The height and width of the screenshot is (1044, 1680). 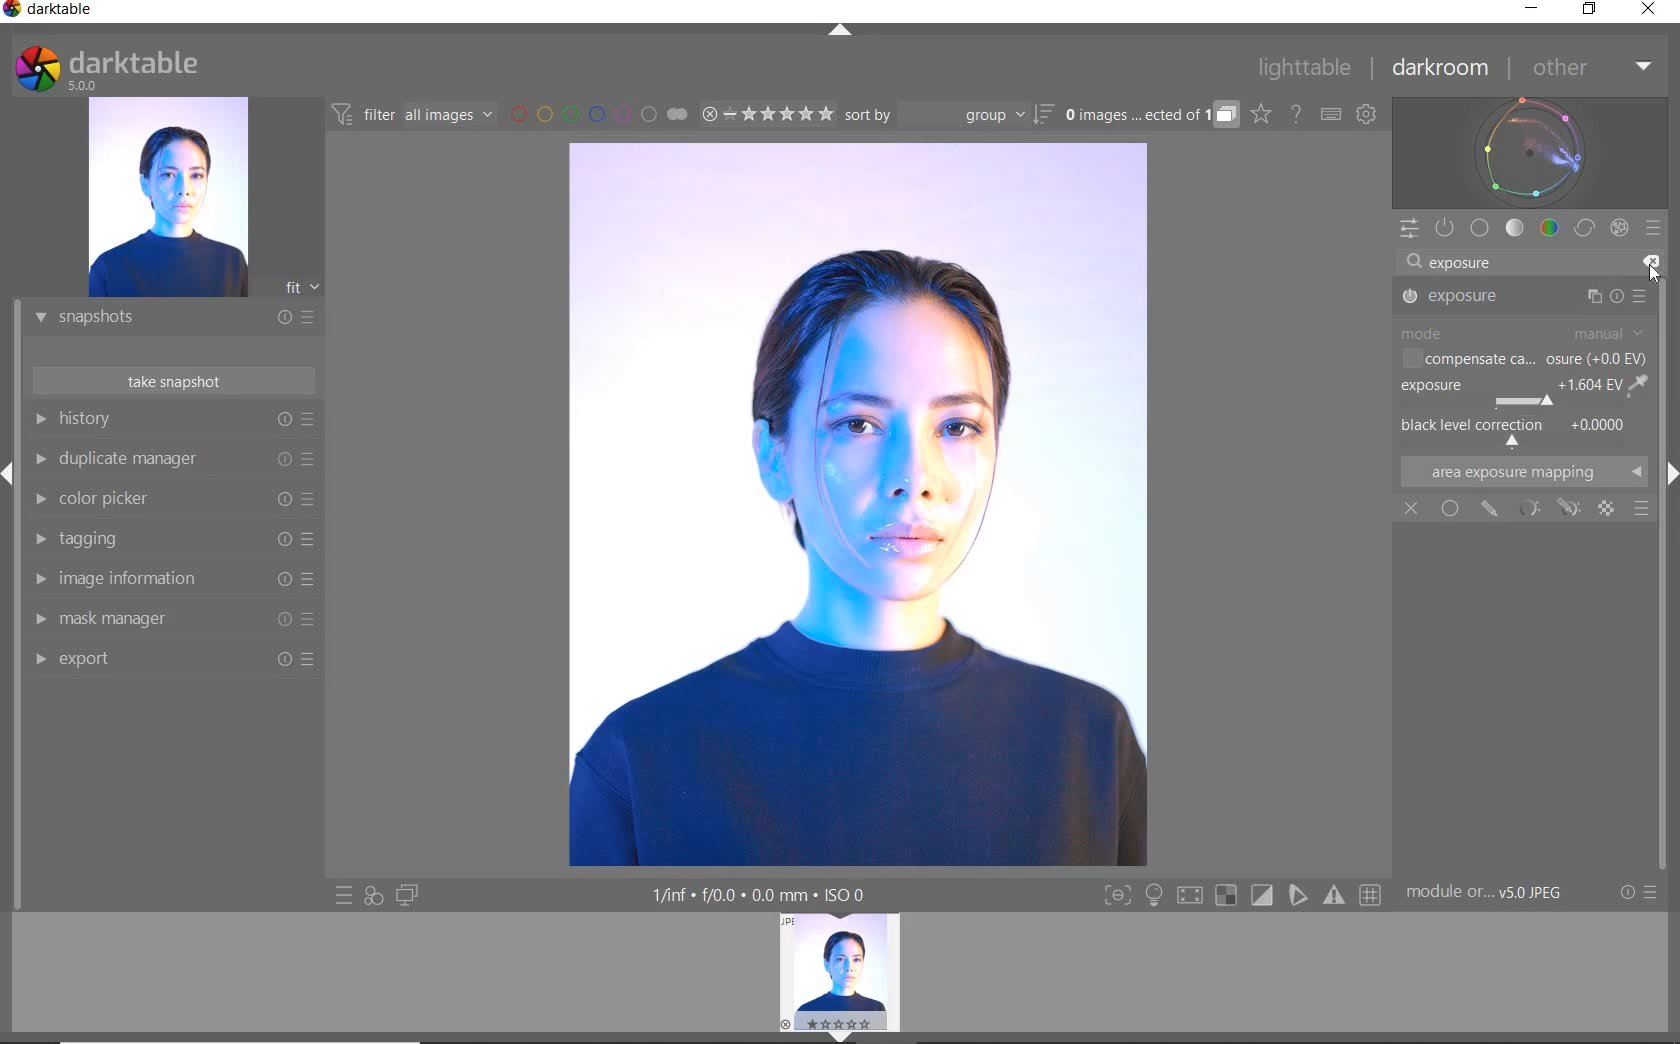 I want to click on MASK MANAGER, so click(x=165, y=619).